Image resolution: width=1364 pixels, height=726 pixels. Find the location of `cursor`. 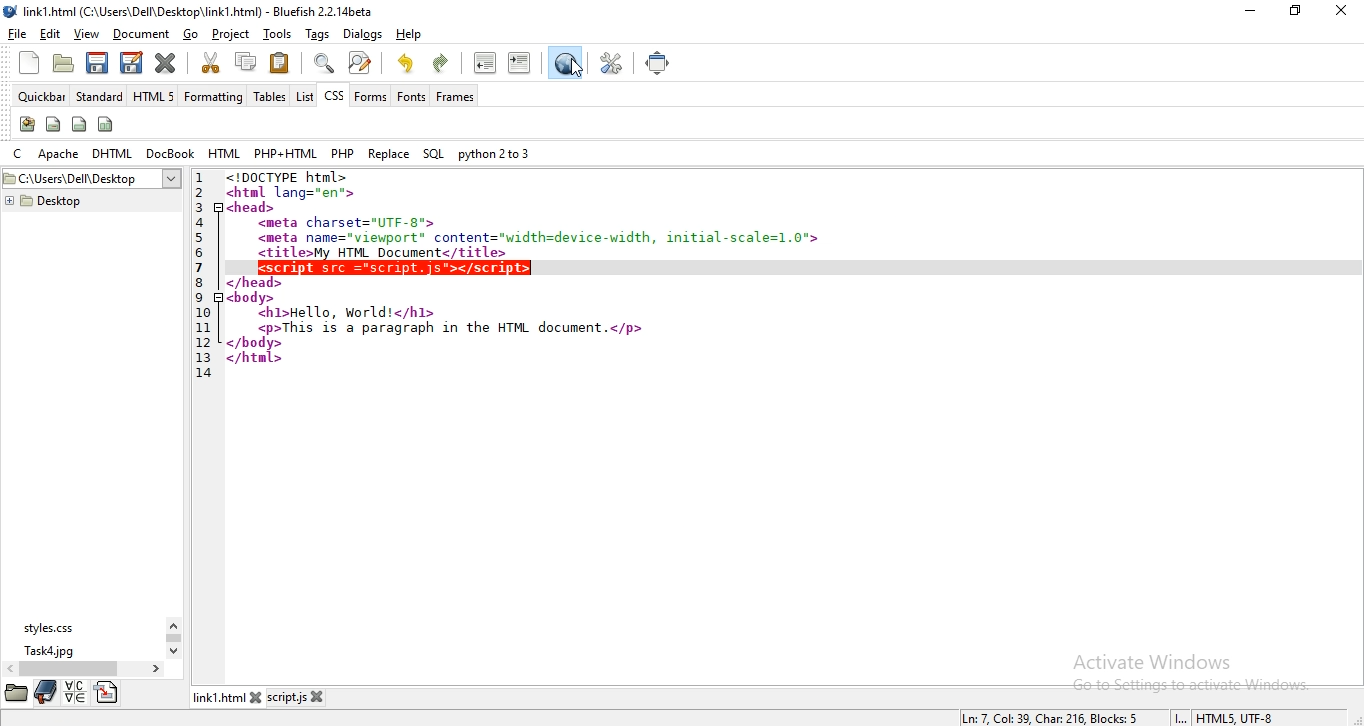

cursor is located at coordinates (577, 67).